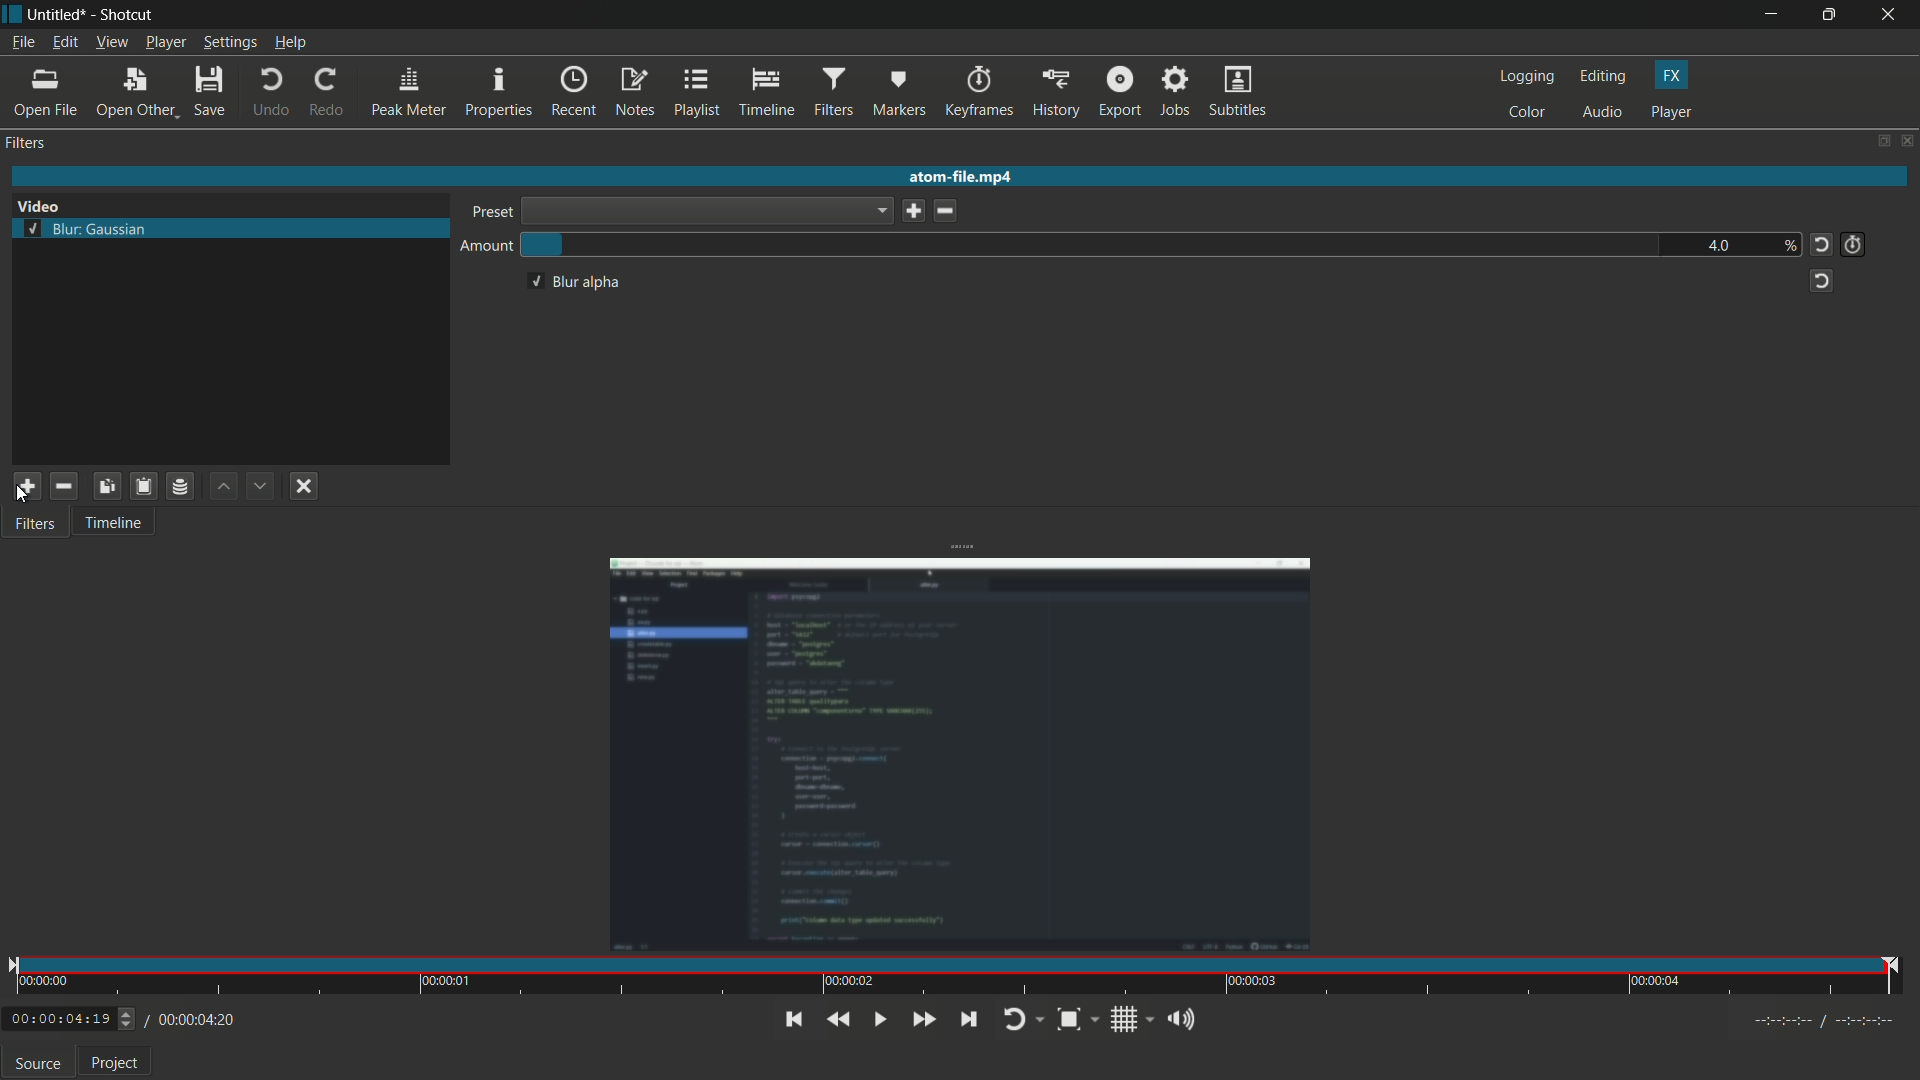 This screenshot has height=1080, width=1920. What do you see at coordinates (64, 42) in the screenshot?
I see `edit menu` at bounding box center [64, 42].